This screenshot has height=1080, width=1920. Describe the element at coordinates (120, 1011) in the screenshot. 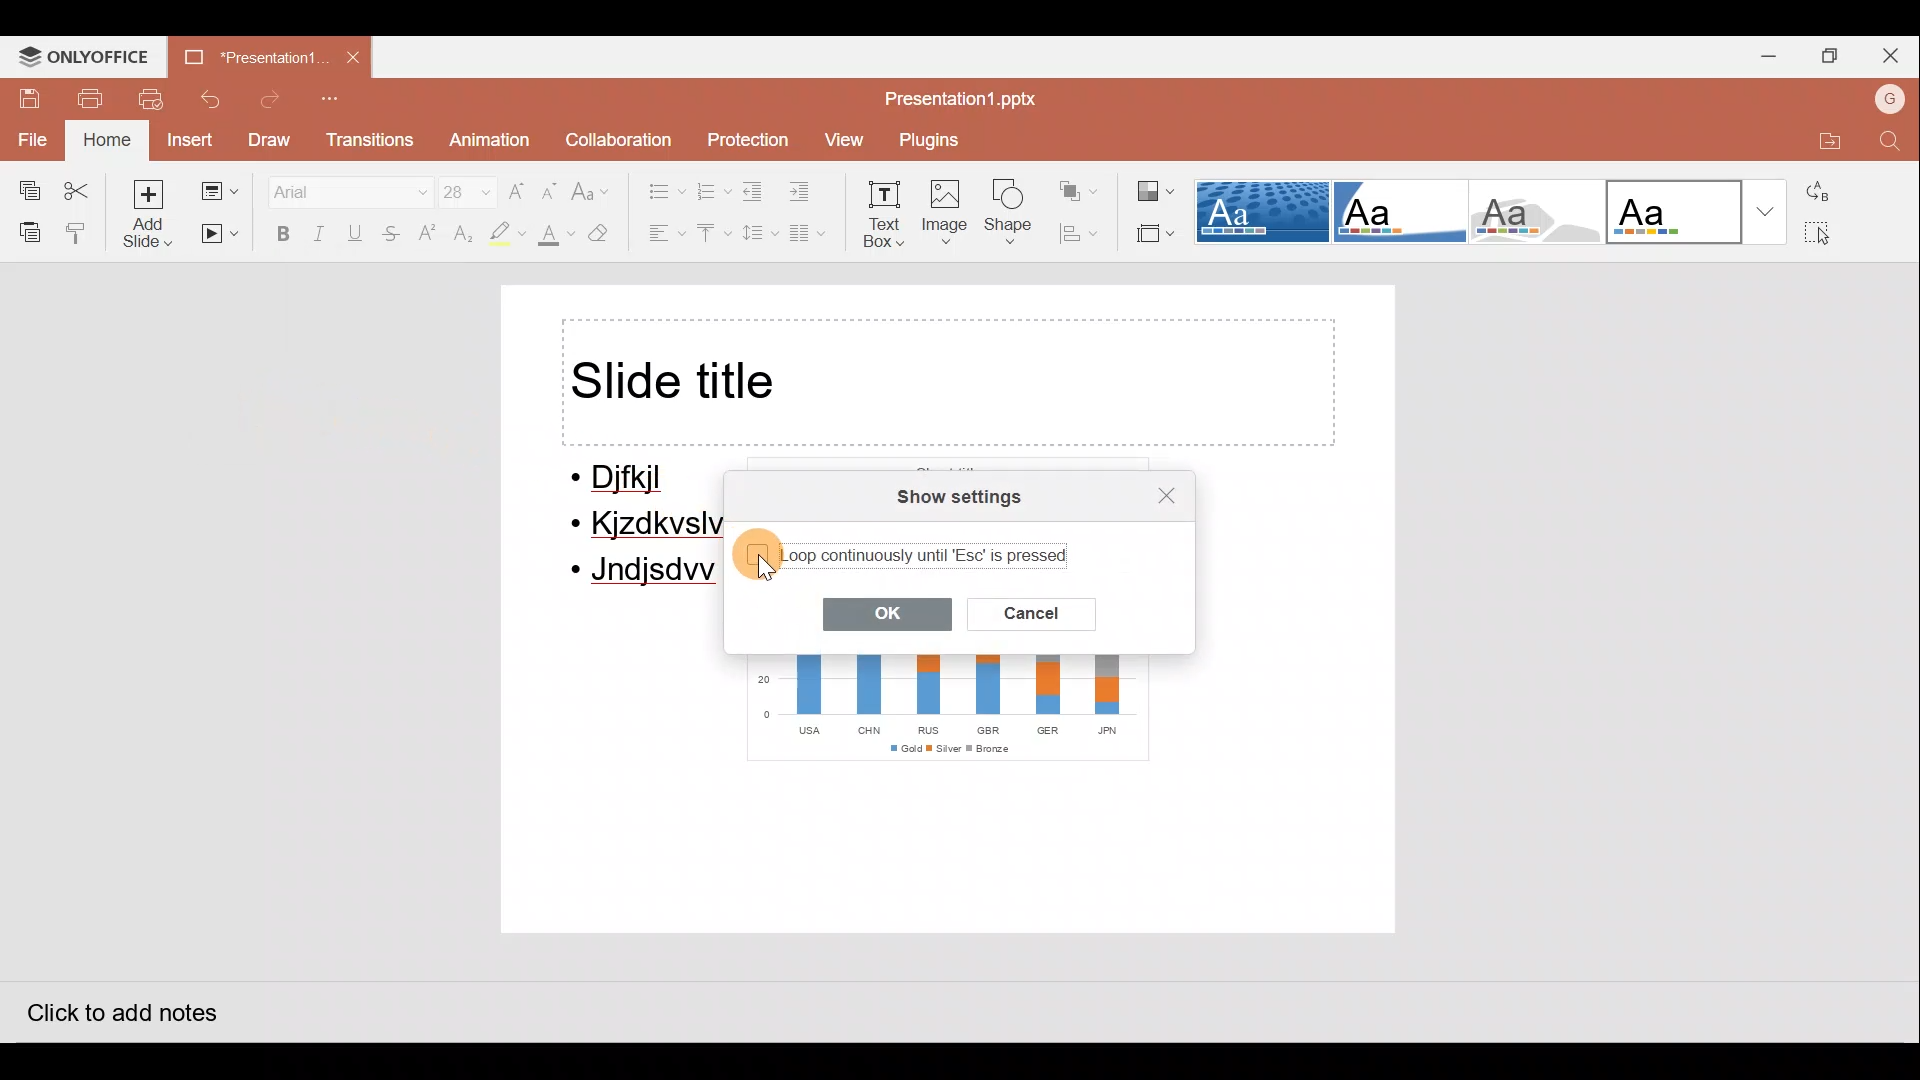

I see `Click to add notes` at that location.